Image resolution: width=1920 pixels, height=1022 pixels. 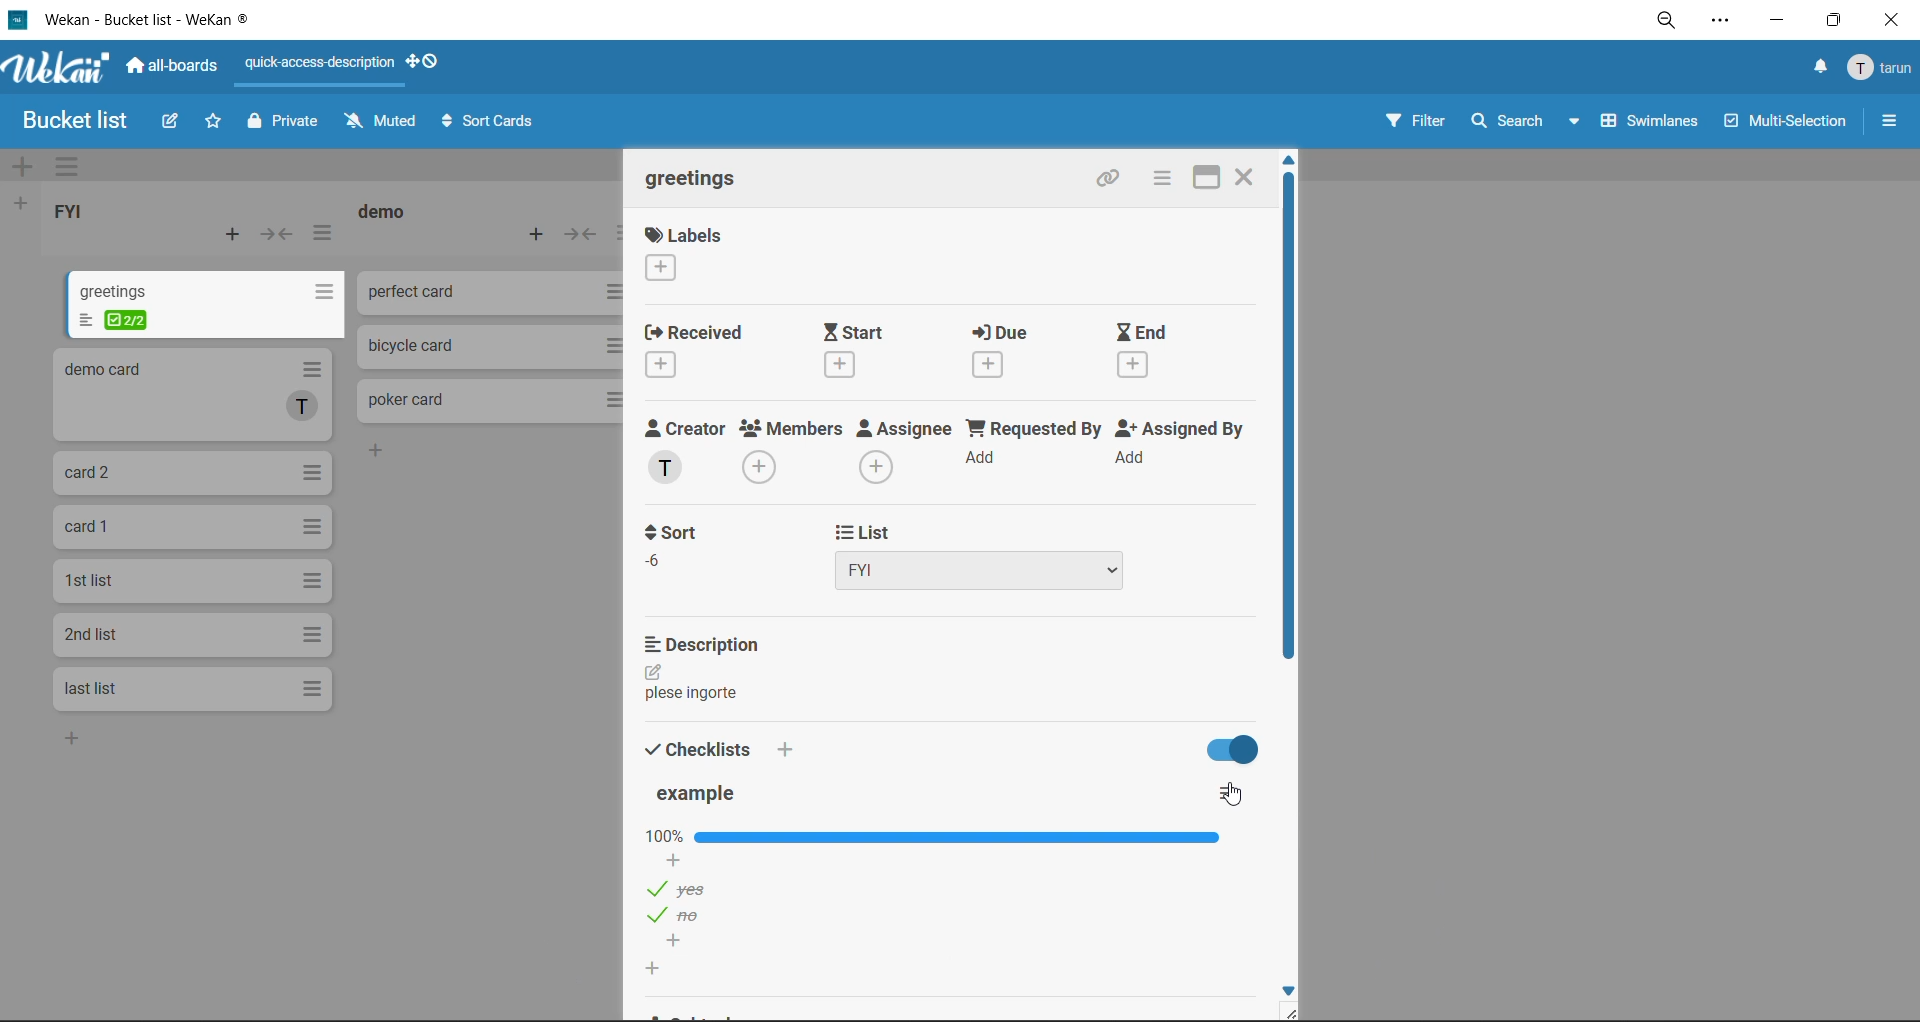 What do you see at coordinates (582, 235) in the screenshot?
I see `collapse` at bounding box center [582, 235].